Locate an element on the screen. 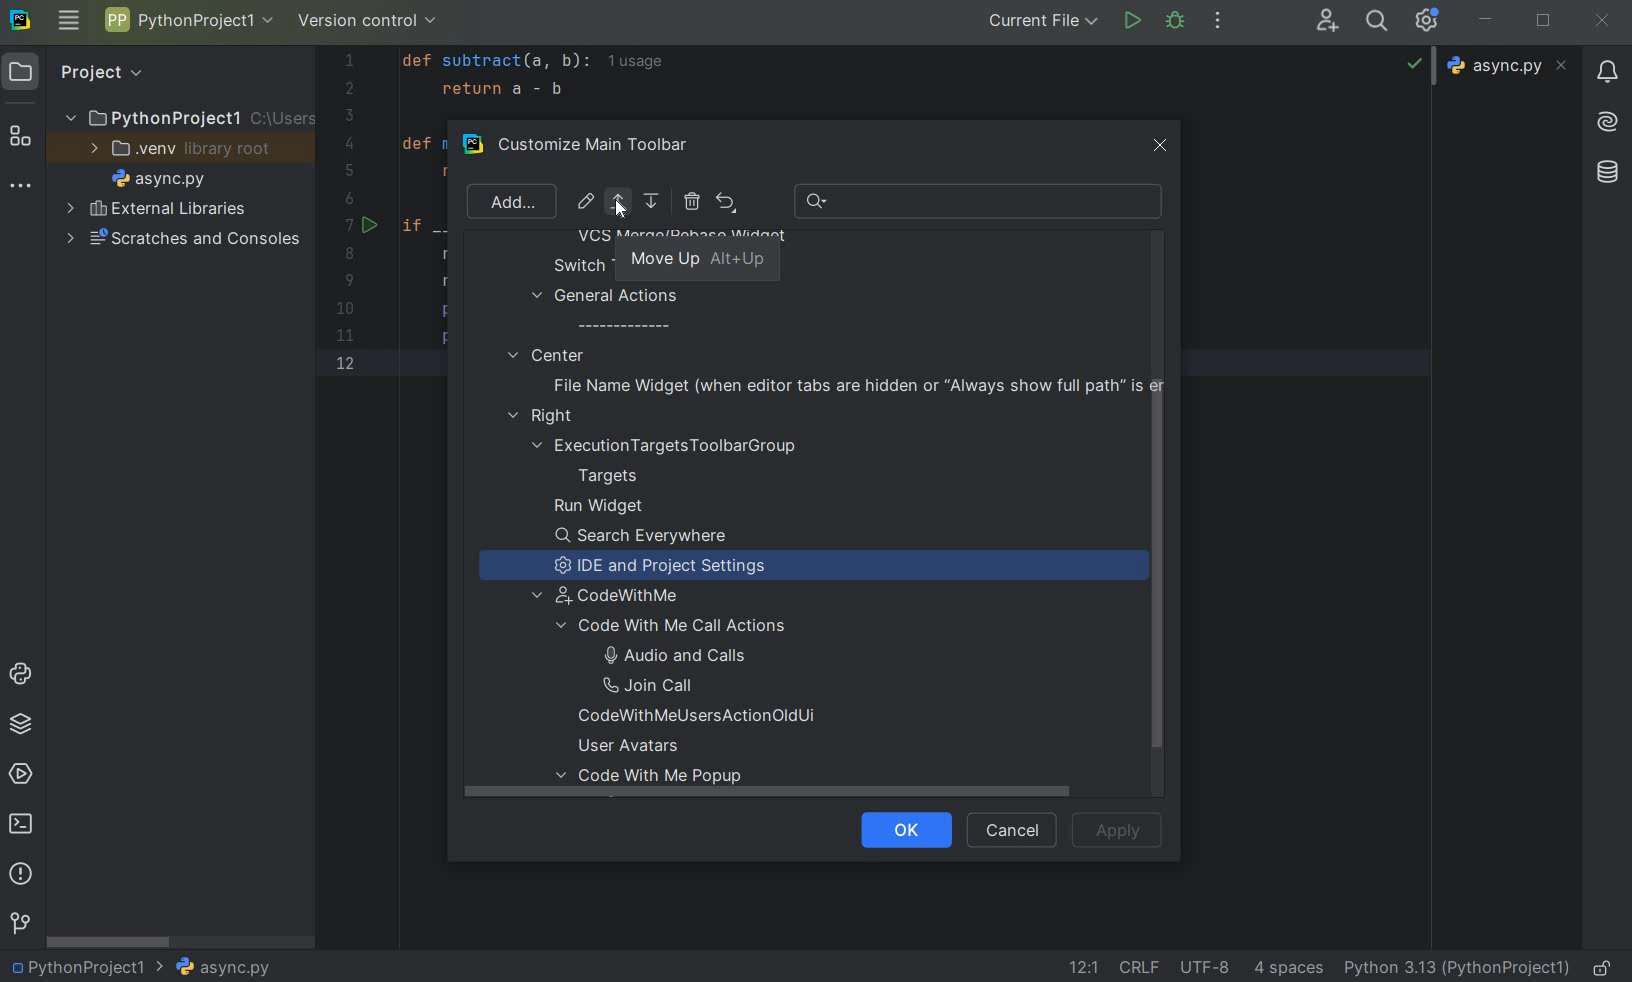  SEARCH EVERYWHERE is located at coordinates (1381, 21).